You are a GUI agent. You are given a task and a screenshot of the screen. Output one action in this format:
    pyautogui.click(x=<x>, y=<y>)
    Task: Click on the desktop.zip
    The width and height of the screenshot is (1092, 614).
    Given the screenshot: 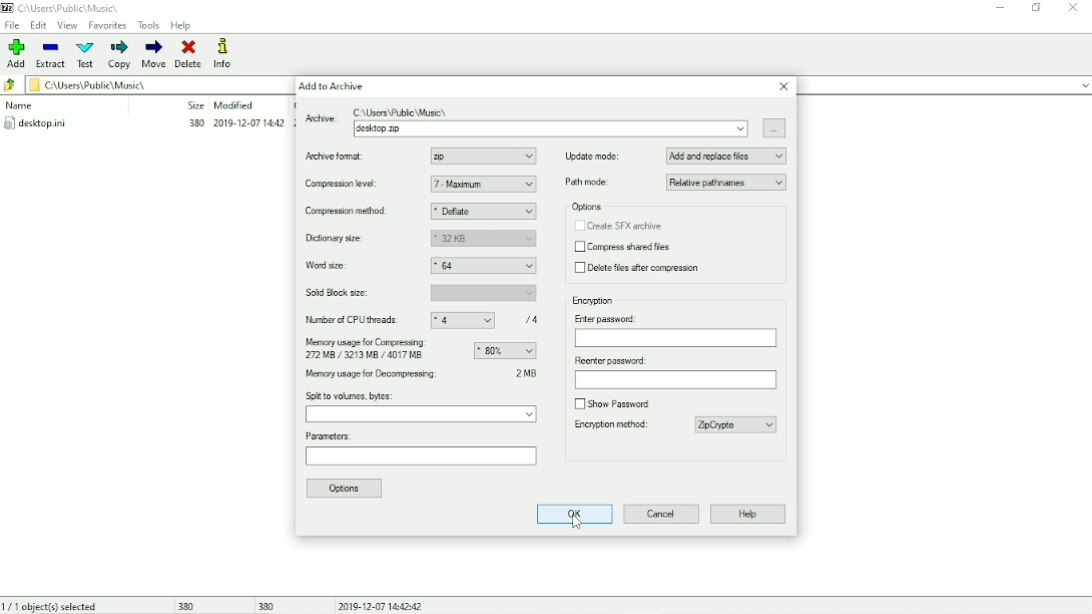 What is the action you would take?
    pyautogui.click(x=549, y=129)
    